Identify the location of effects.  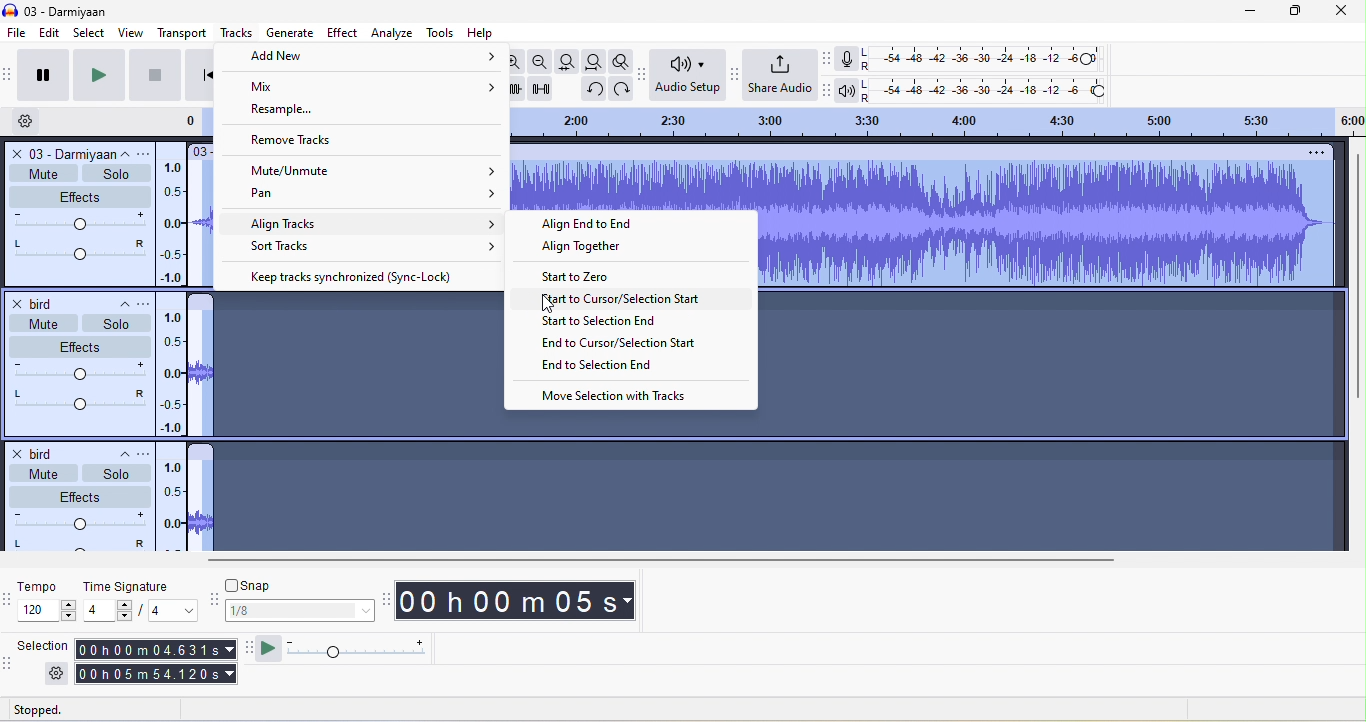
(81, 494).